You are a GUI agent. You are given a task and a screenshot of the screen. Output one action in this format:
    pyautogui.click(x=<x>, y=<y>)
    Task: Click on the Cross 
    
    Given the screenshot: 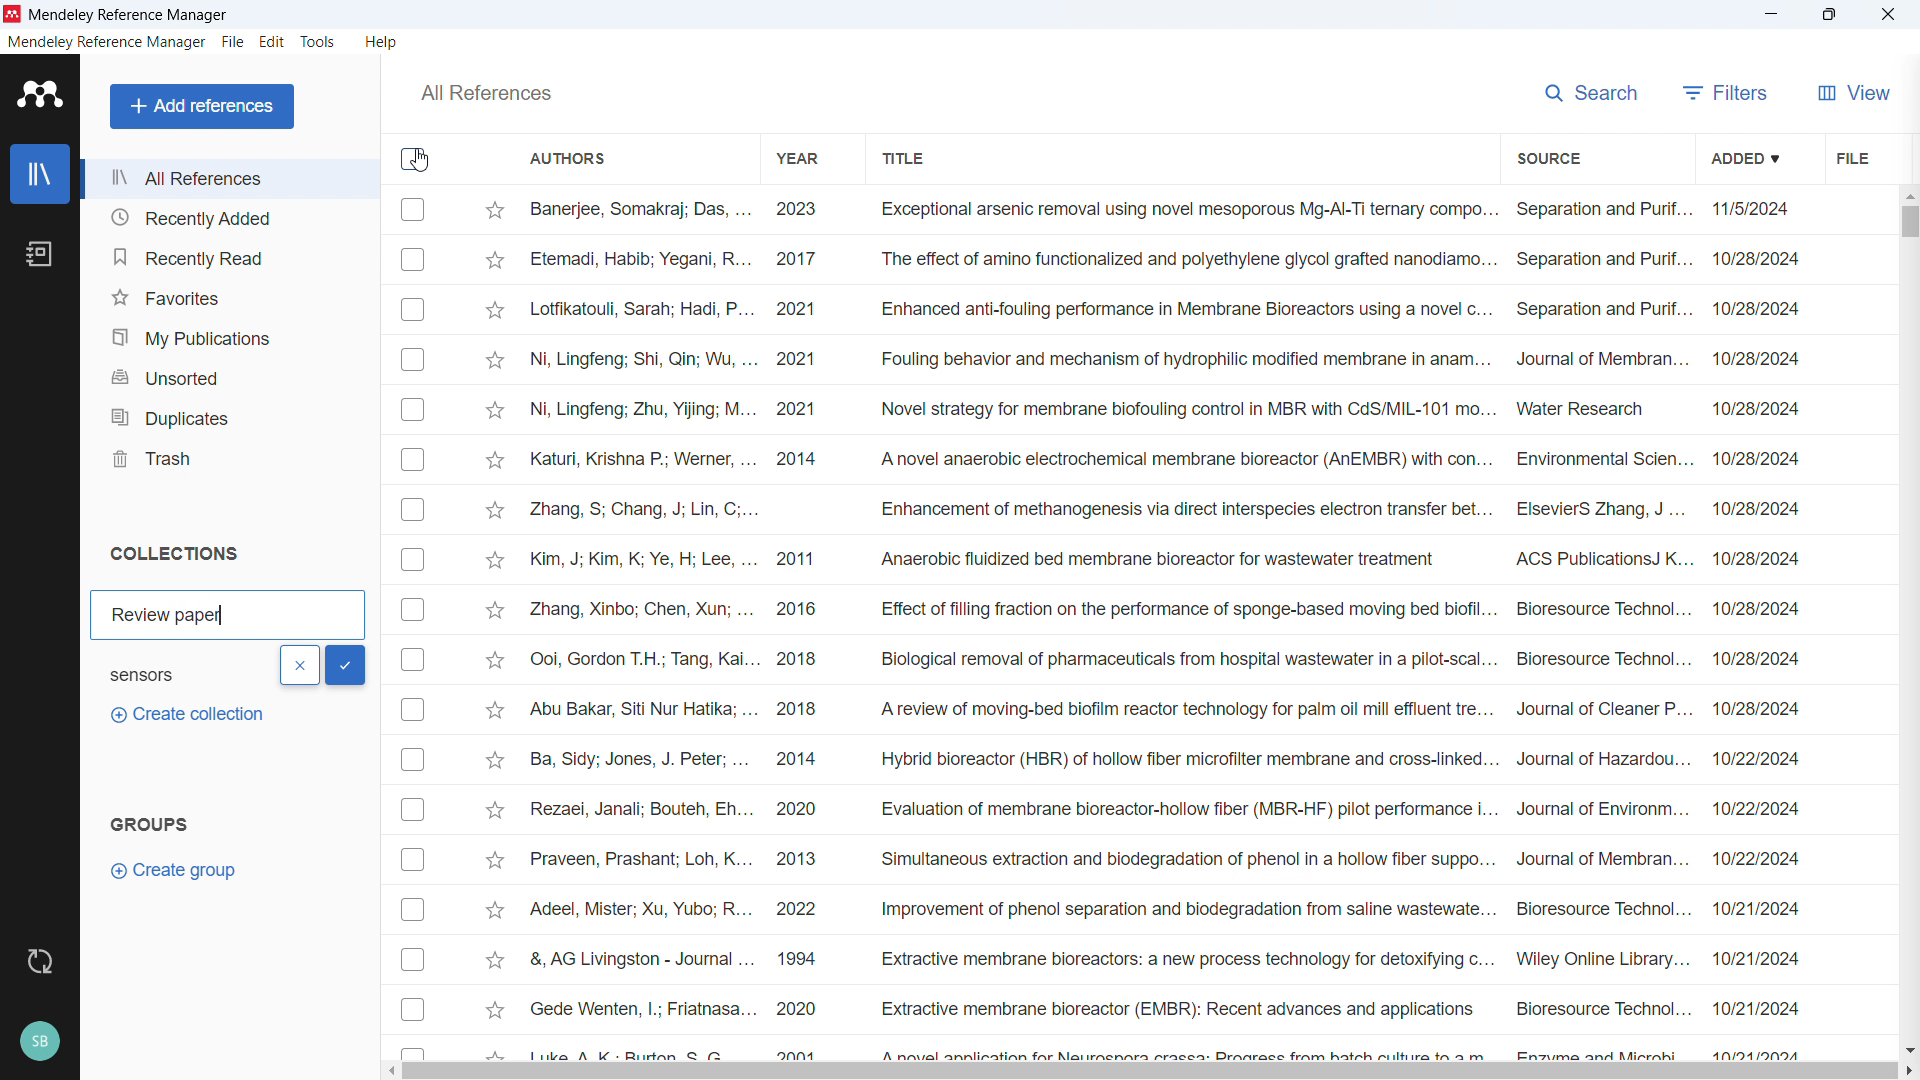 What is the action you would take?
    pyautogui.click(x=300, y=665)
    